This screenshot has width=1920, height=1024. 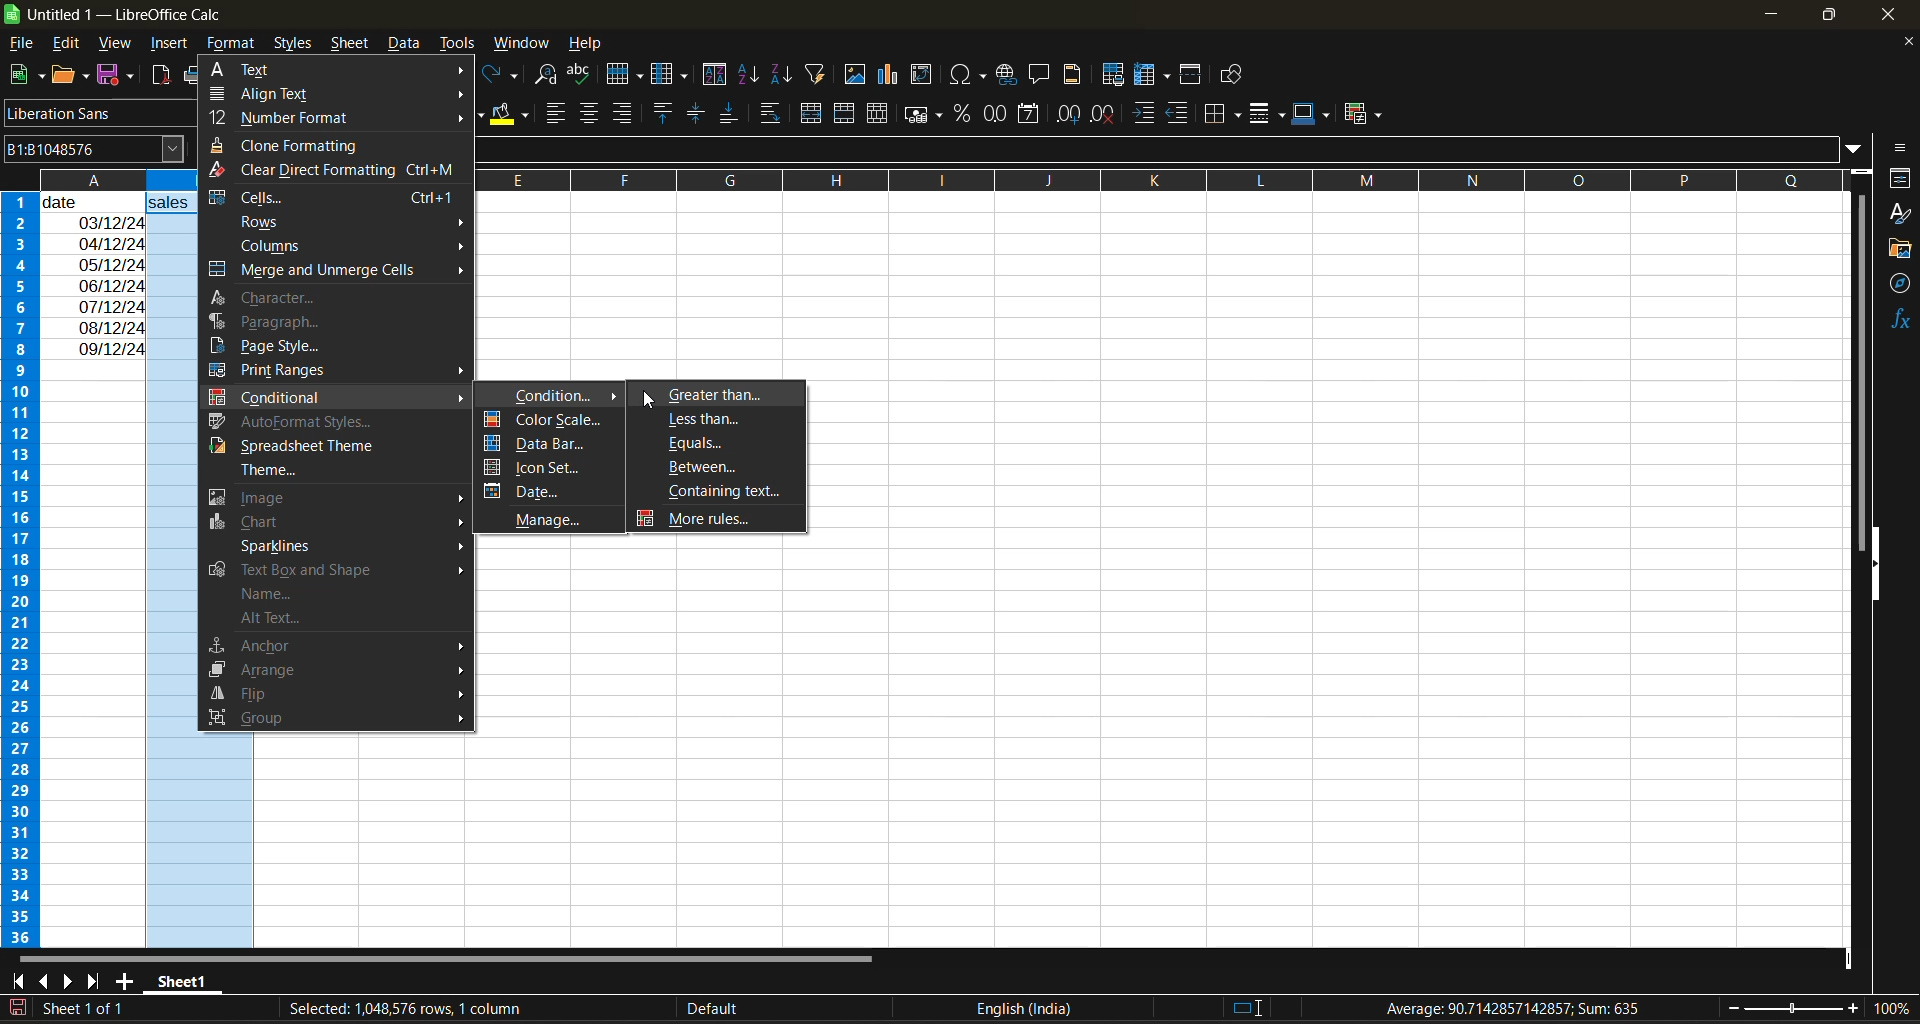 What do you see at coordinates (1235, 75) in the screenshot?
I see `show draw functions` at bounding box center [1235, 75].